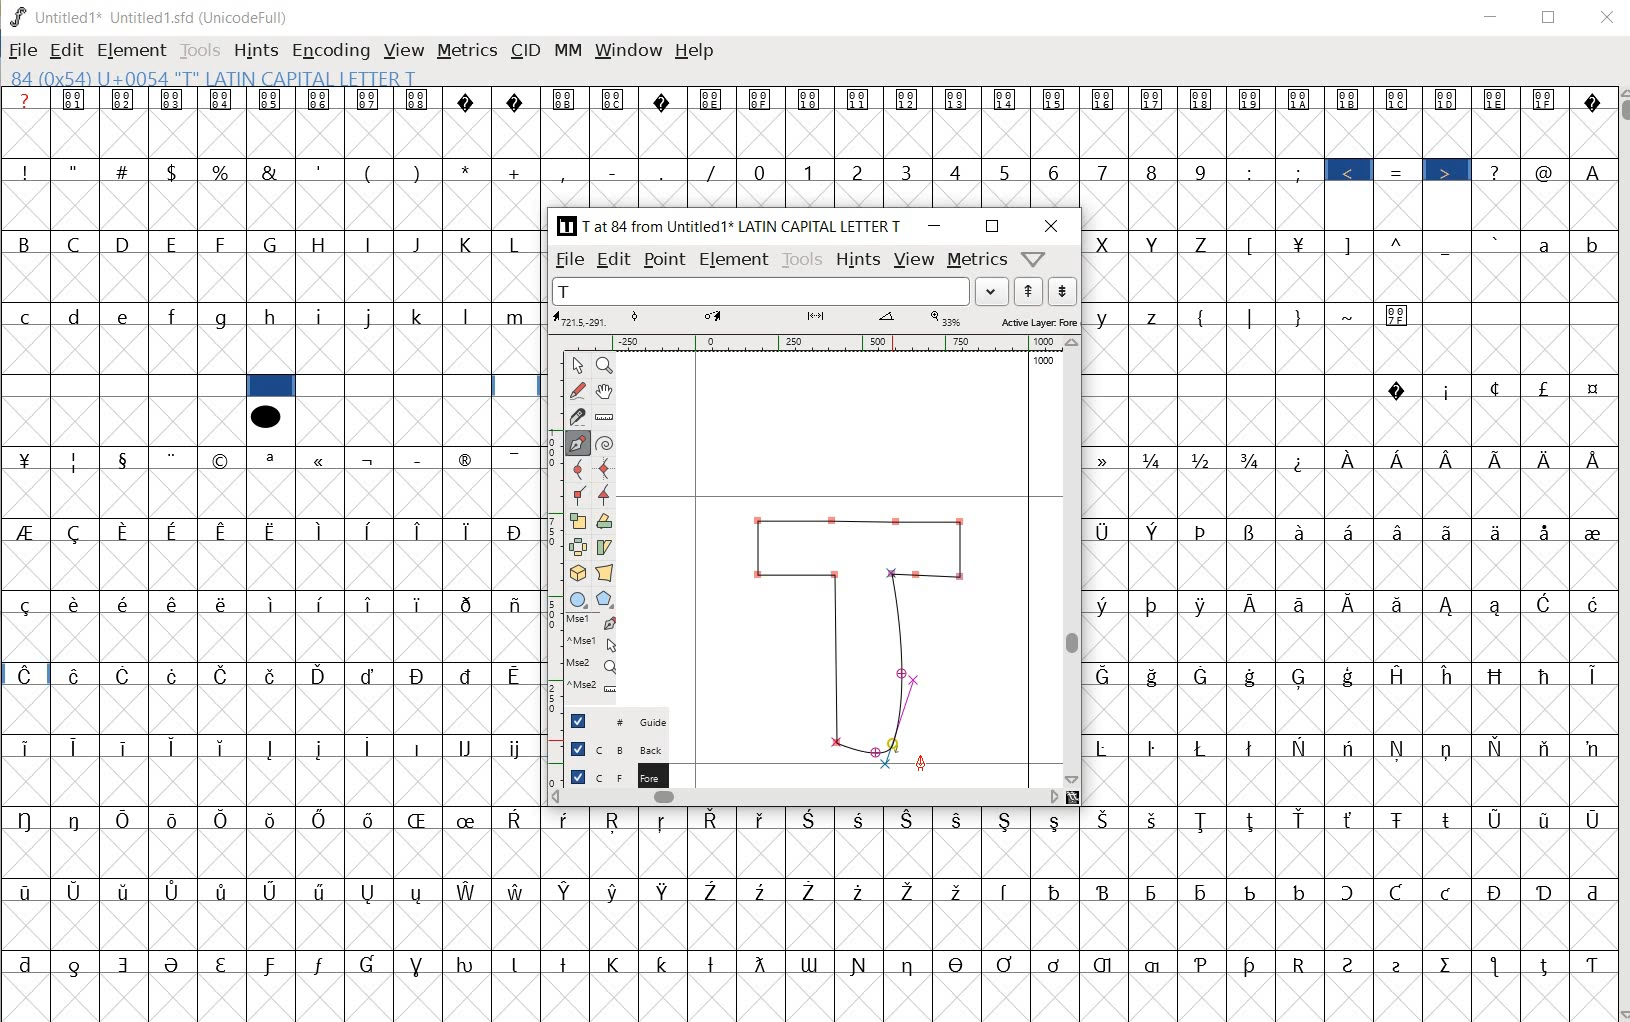 The width and height of the screenshot is (1630, 1022). Describe the element at coordinates (515, 603) in the screenshot. I see `Symbol` at that location.